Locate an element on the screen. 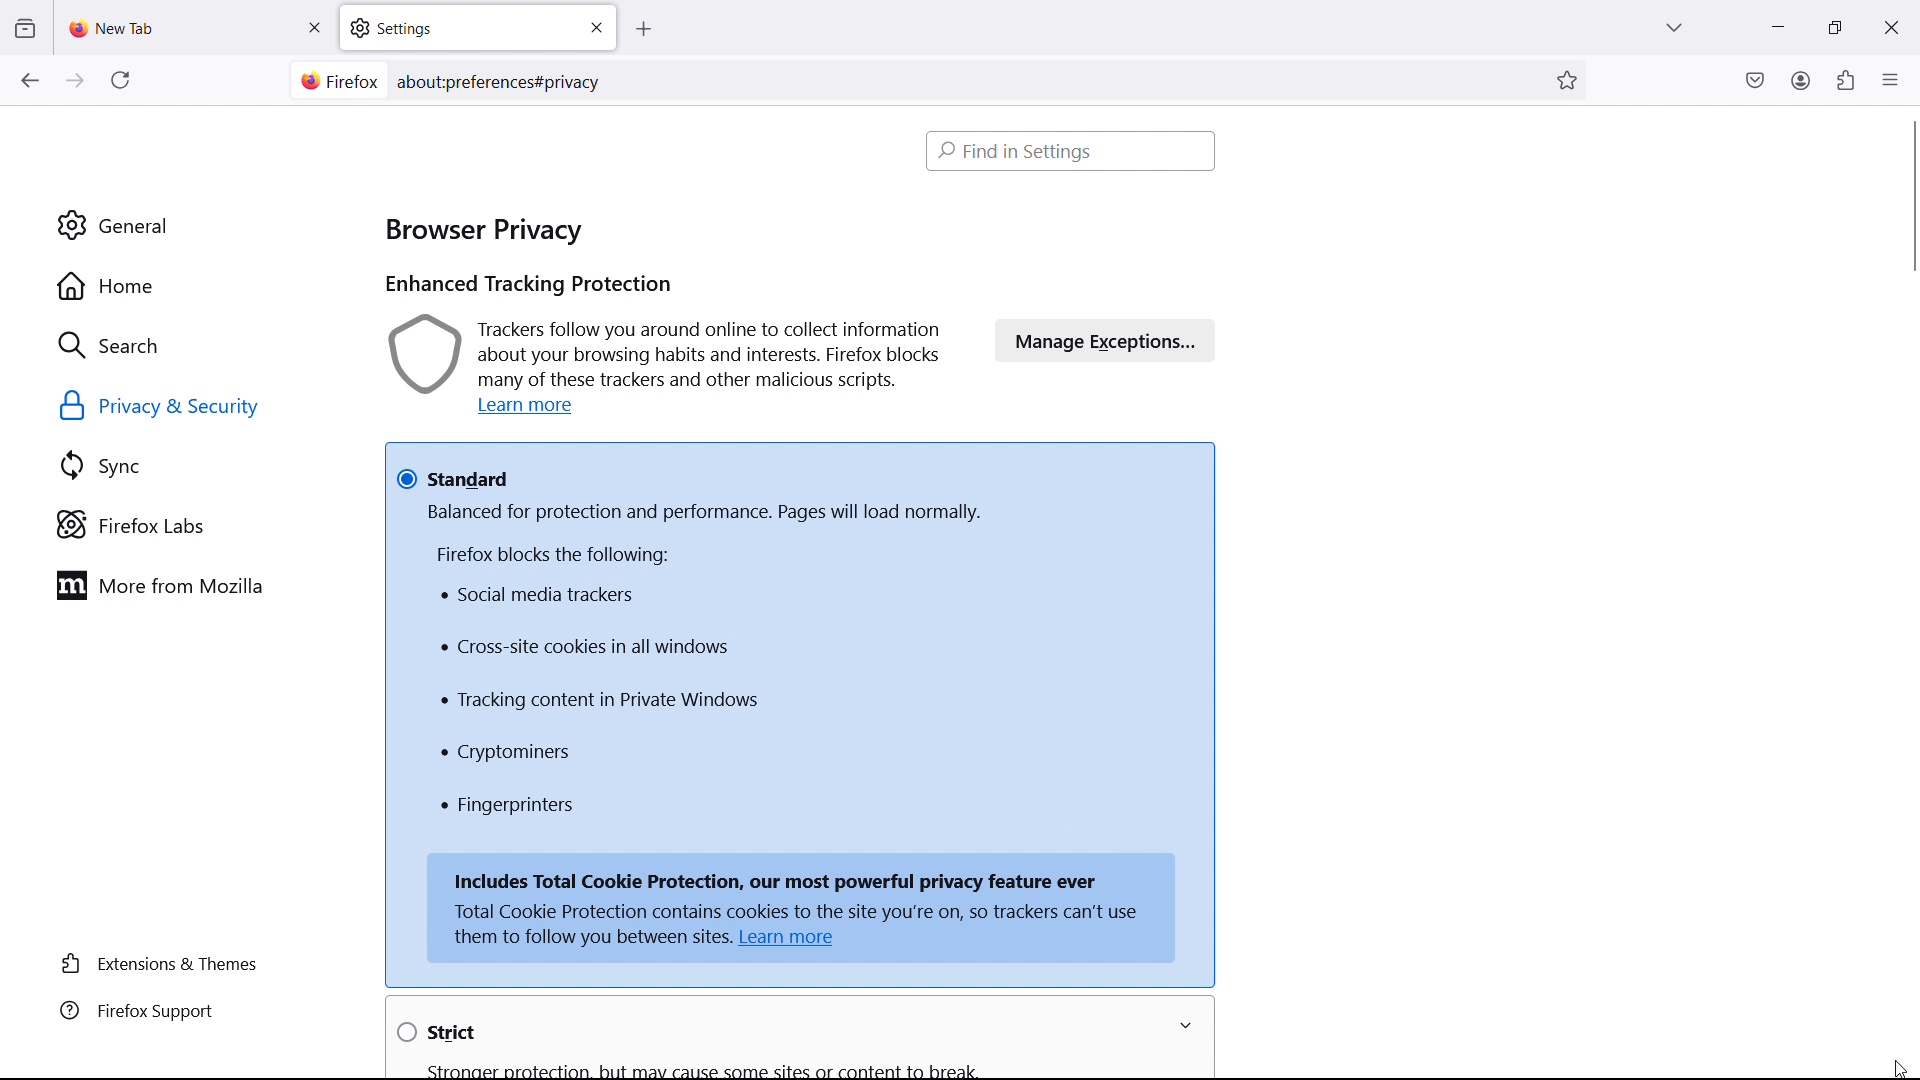 The image size is (1920, 1080). extensions is located at coordinates (1844, 80).